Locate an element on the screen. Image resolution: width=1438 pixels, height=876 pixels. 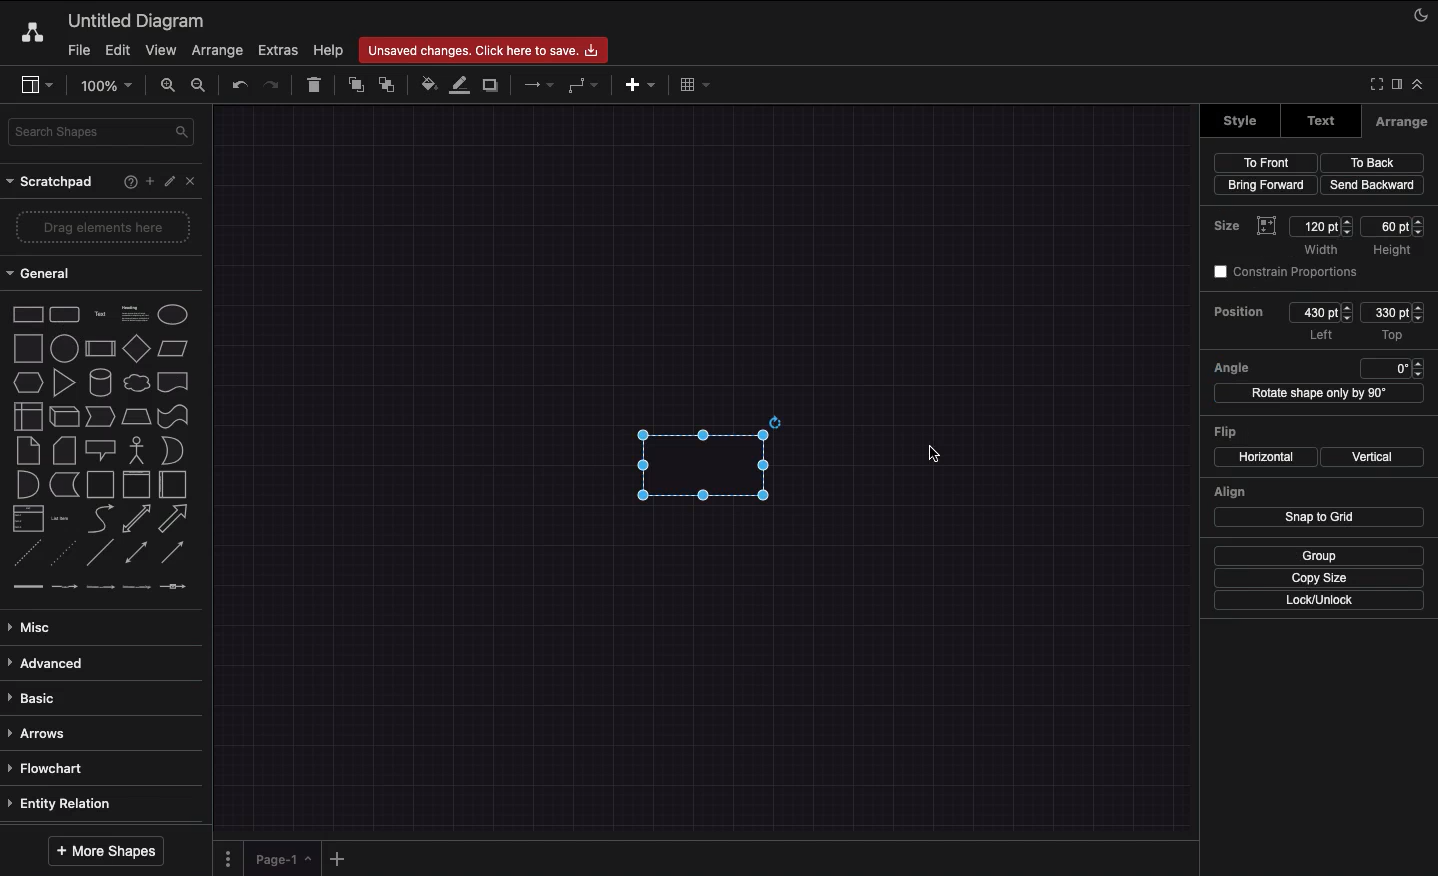
Group is located at coordinates (1320, 555).